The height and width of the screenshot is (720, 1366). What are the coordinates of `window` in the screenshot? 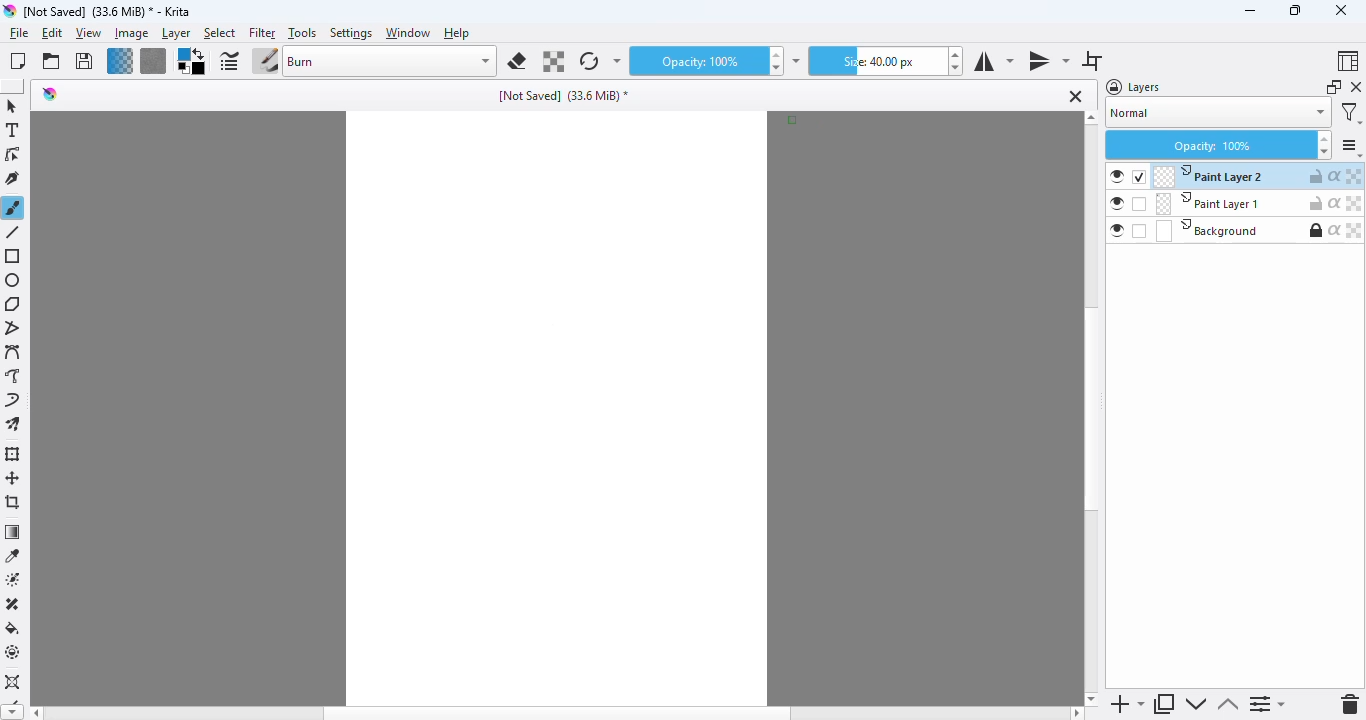 It's located at (407, 33).